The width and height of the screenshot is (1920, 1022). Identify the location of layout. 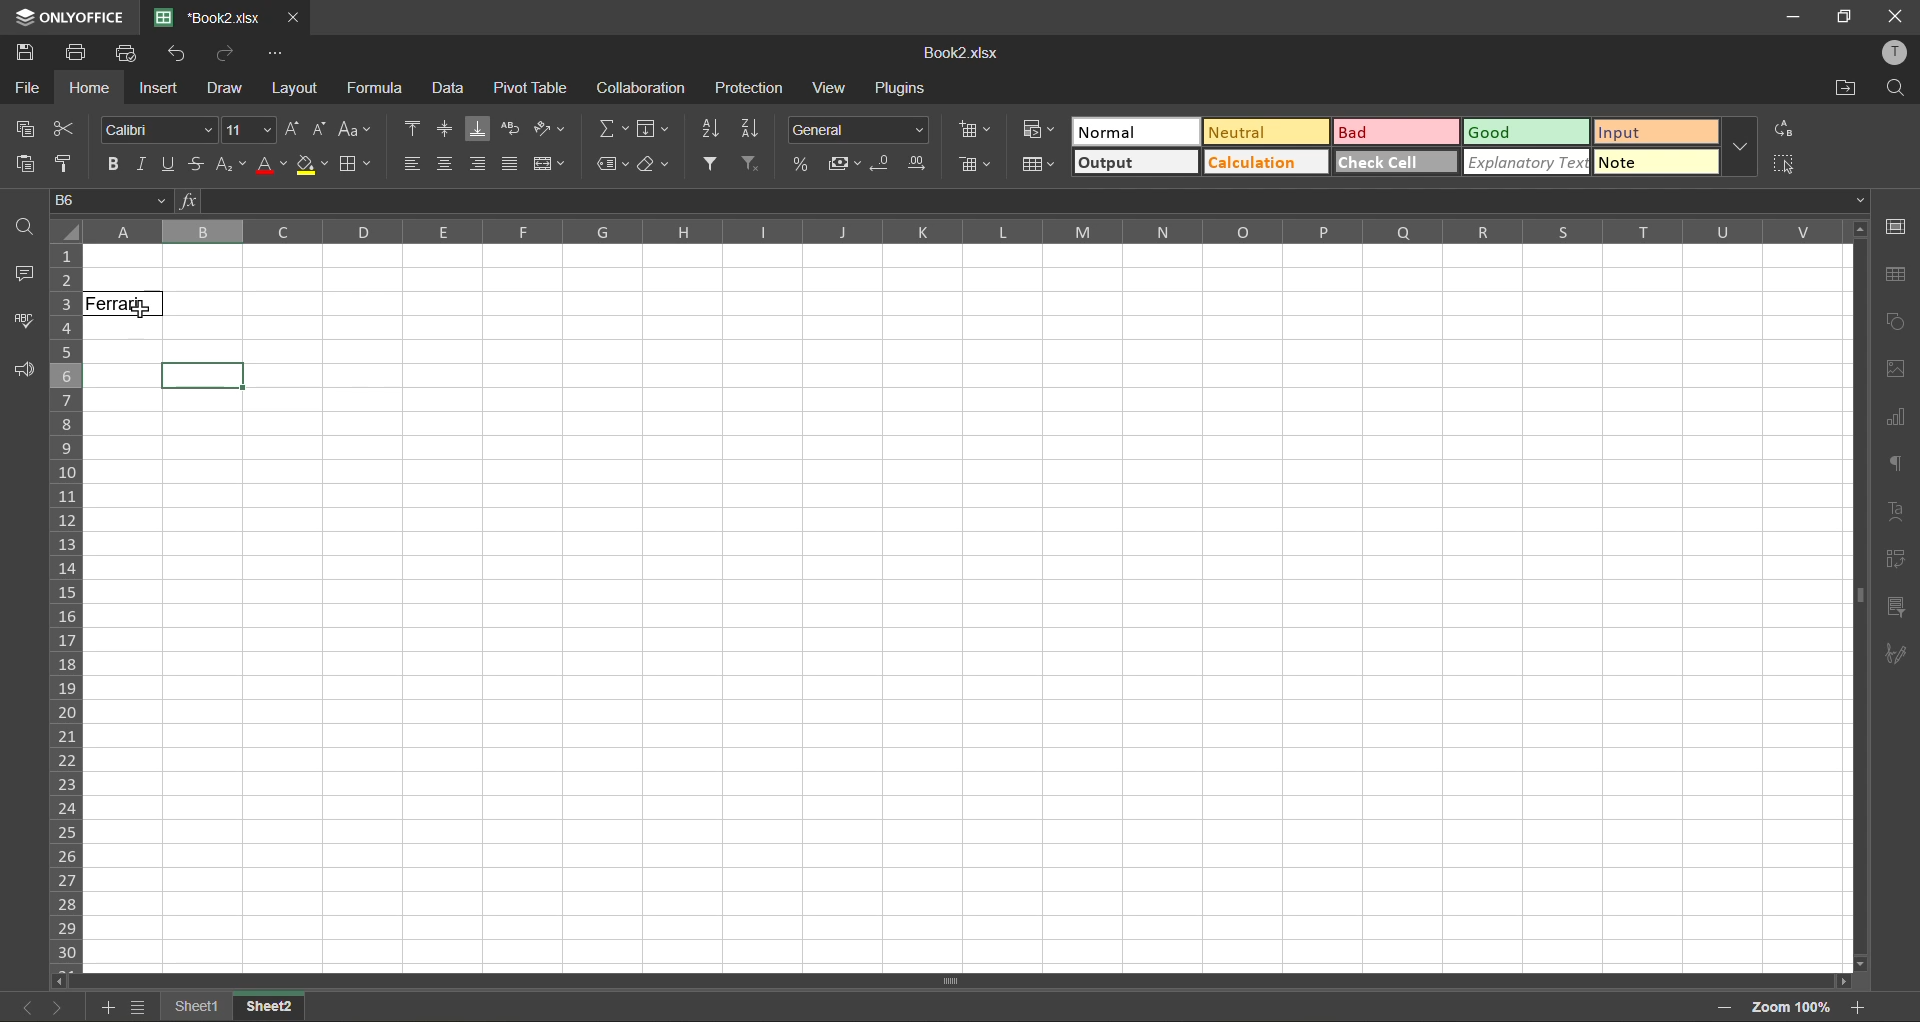
(293, 88).